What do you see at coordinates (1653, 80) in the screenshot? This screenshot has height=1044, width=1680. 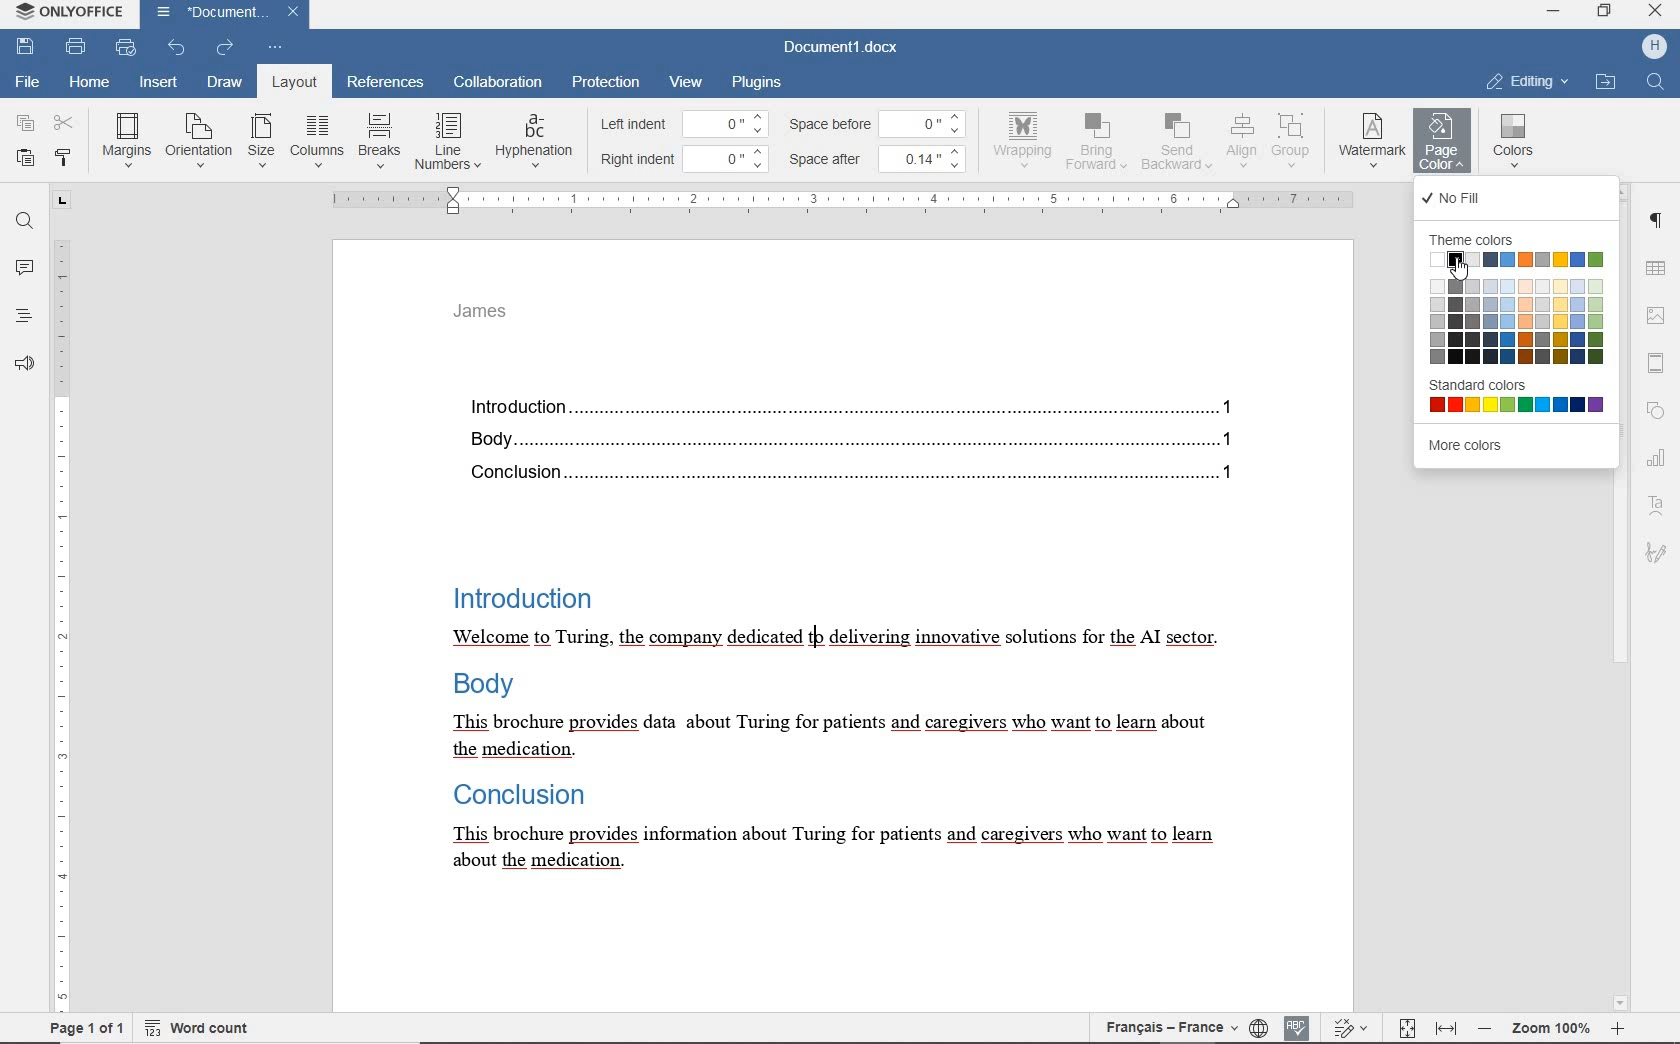 I see `find` at bounding box center [1653, 80].